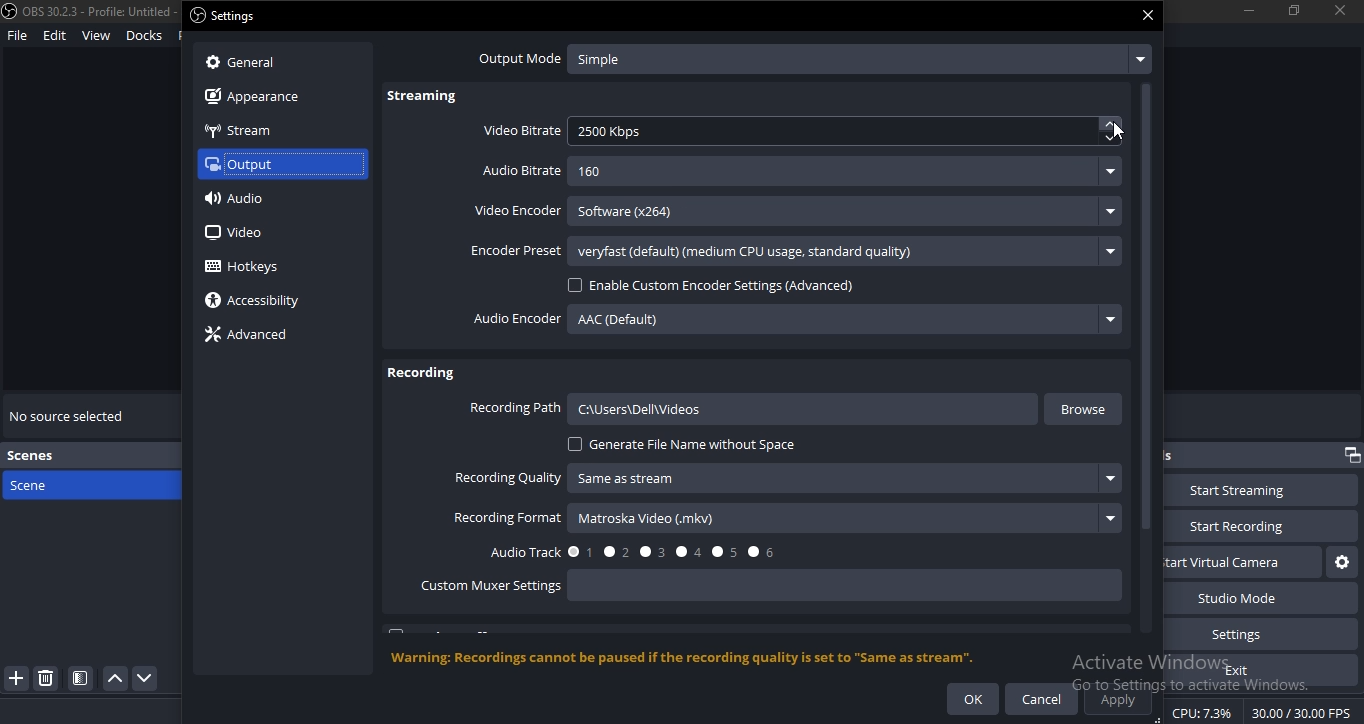 The width and height of the screenshot is (1364, 724). I want to click on restore, so click(1294, 9).